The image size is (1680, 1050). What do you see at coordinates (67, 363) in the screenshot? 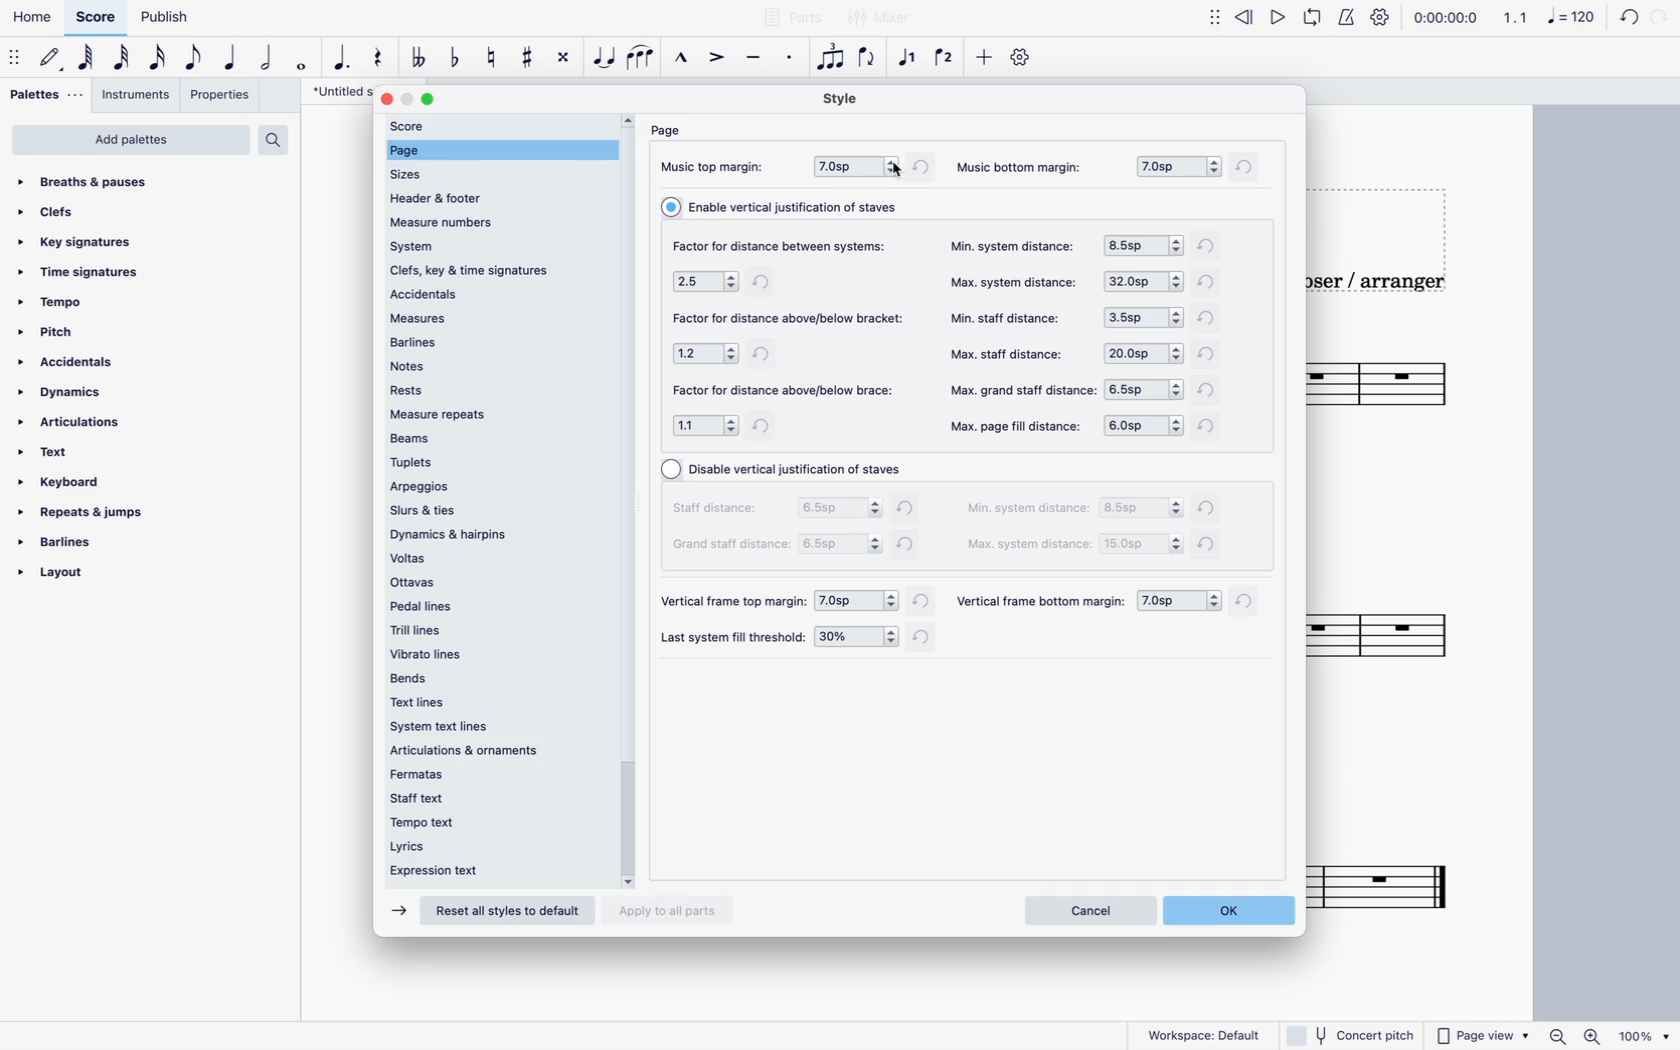
I see `accidentals` at bounding box center [67, 363].